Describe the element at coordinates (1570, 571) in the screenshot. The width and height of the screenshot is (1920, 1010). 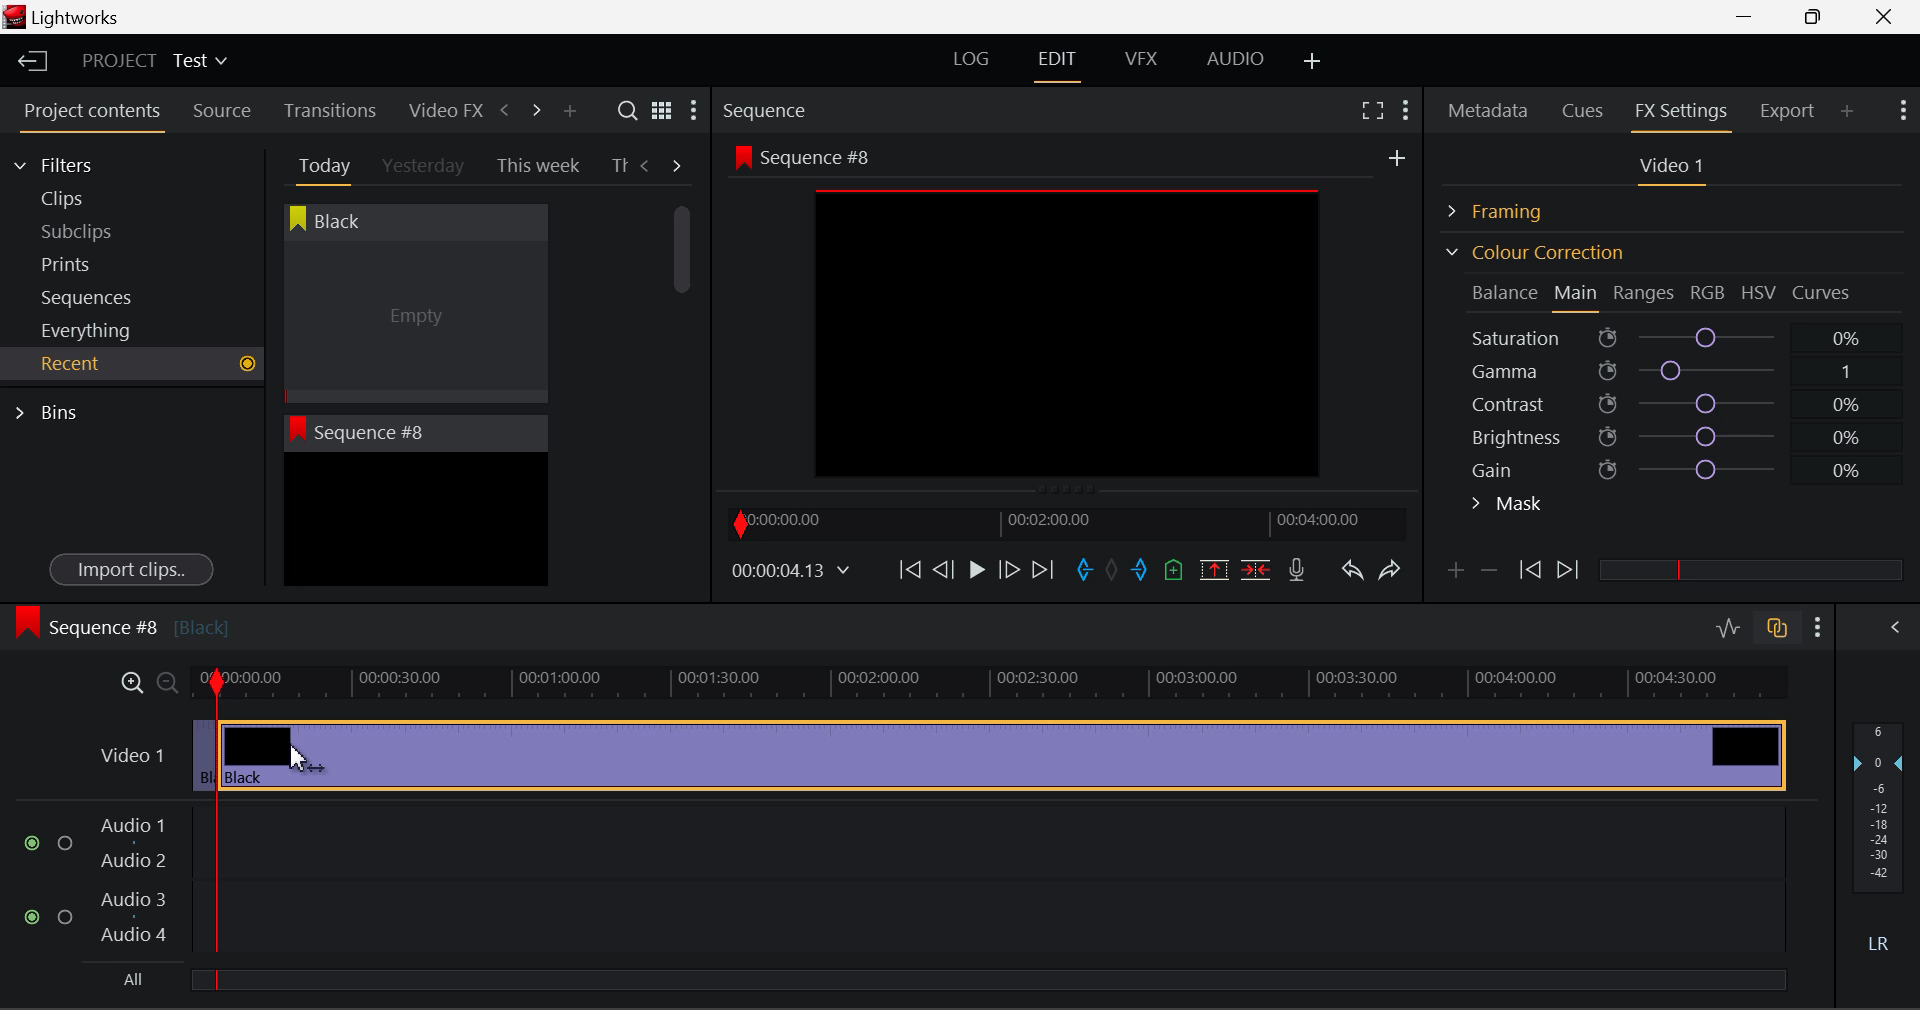
I see `Next keyframe` at that location.